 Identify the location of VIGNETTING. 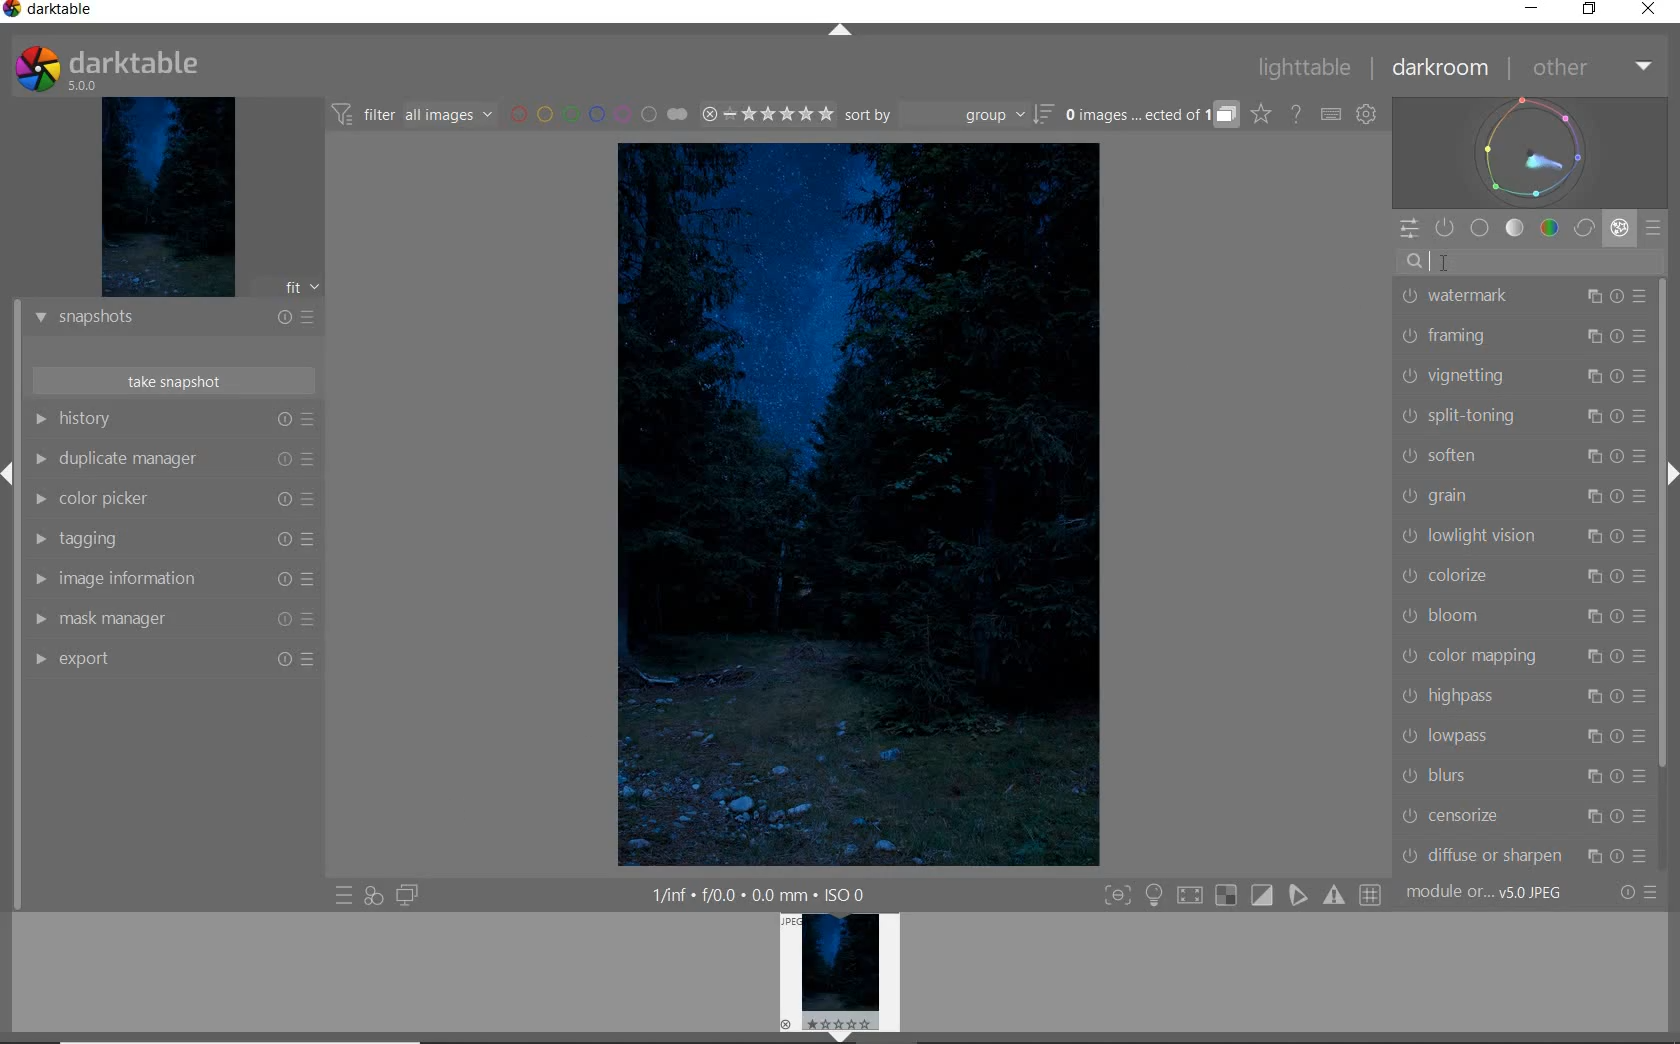
(1524, 377).